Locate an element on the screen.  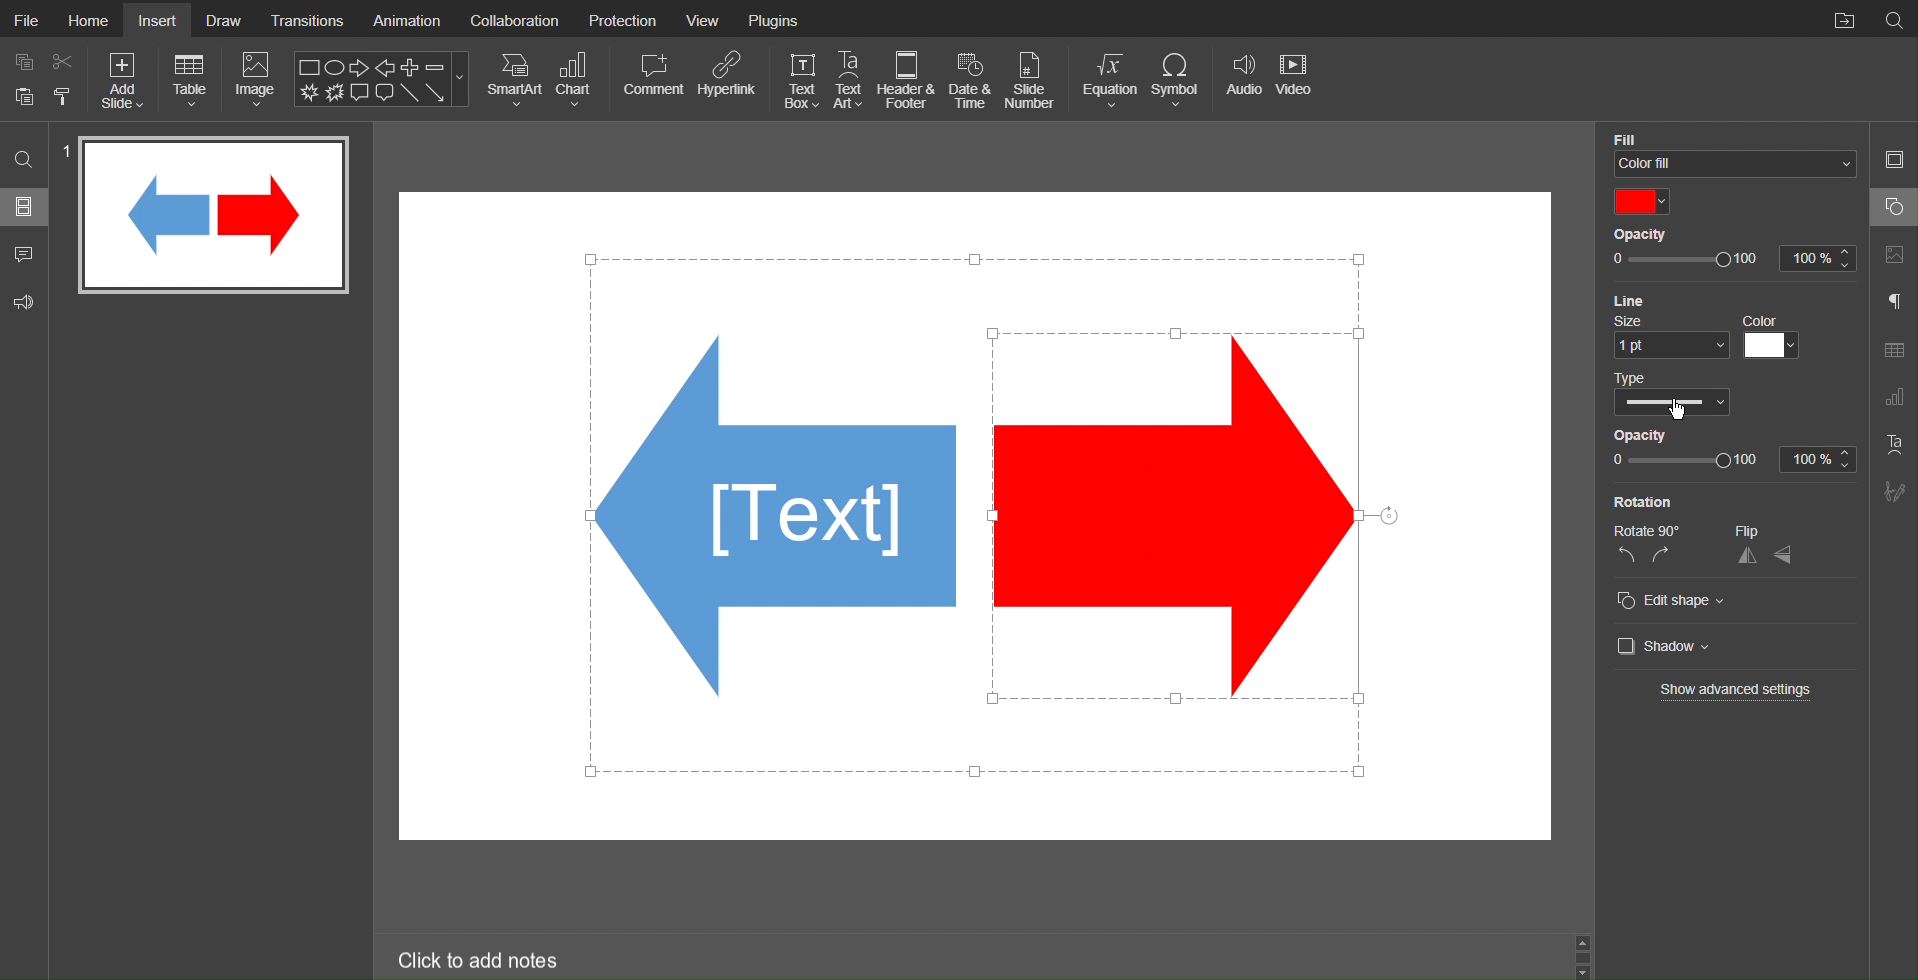
Transitions is located at coordinates (307, 19).